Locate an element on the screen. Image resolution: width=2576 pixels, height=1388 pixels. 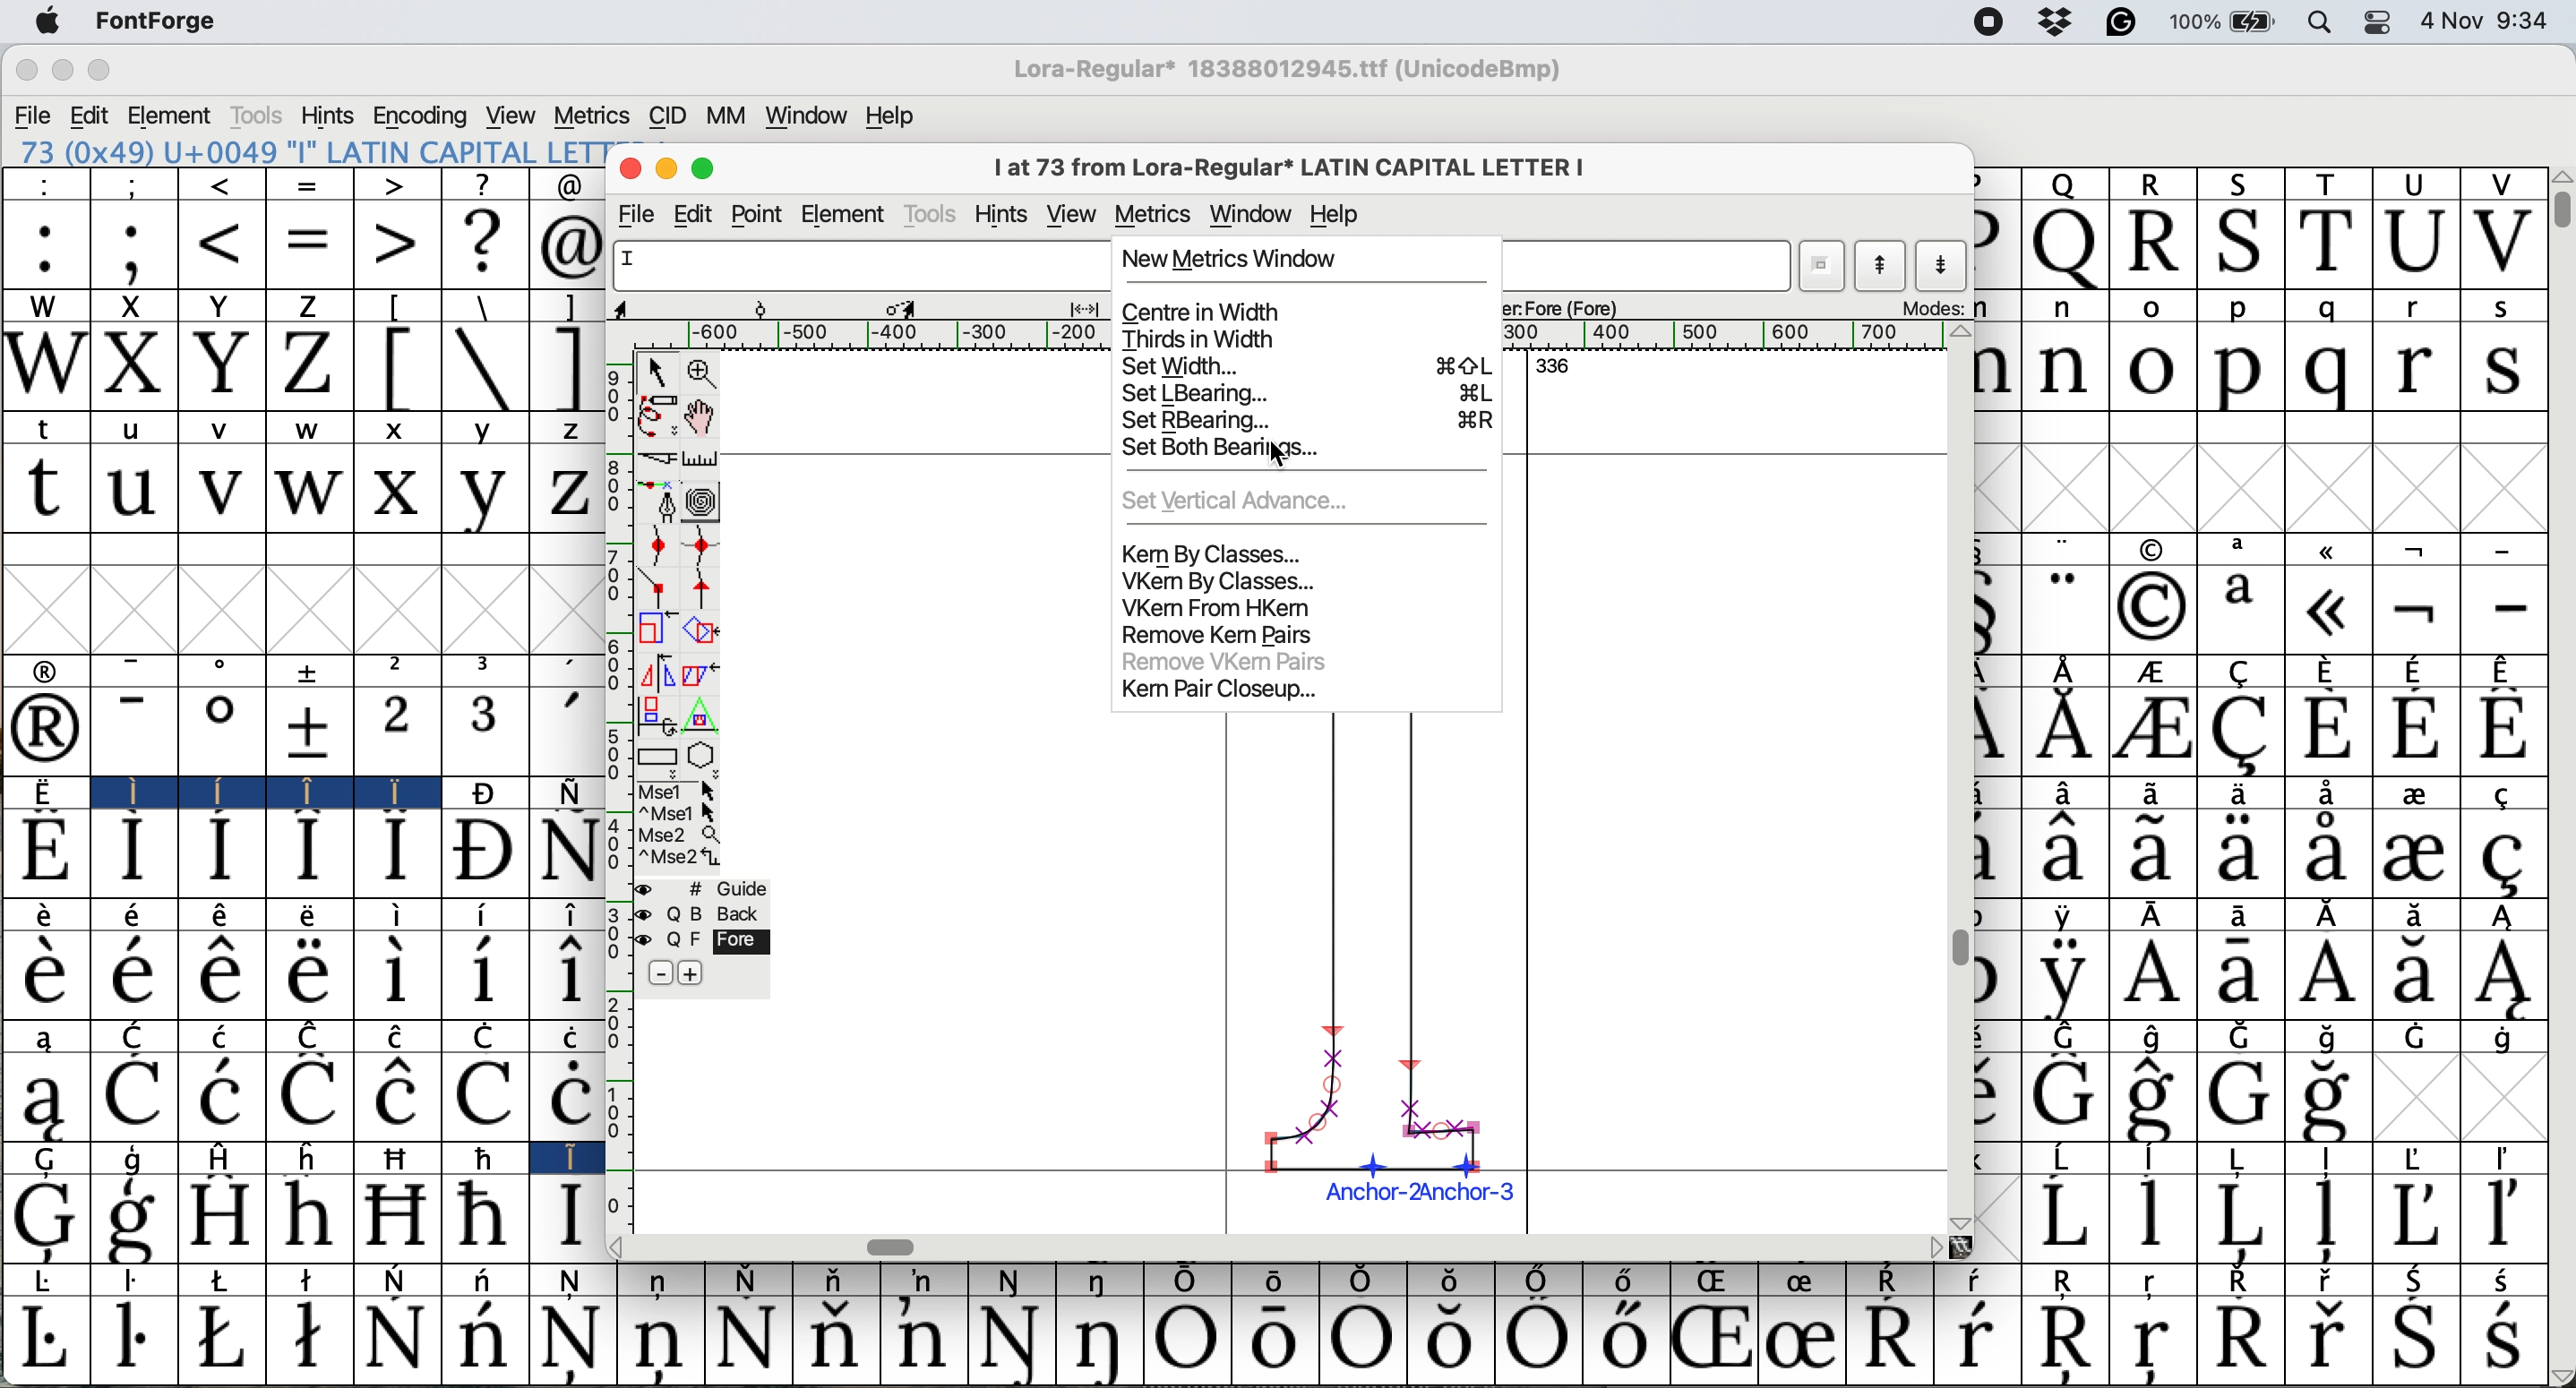
Symbol is located at coordinates (395, 1097).